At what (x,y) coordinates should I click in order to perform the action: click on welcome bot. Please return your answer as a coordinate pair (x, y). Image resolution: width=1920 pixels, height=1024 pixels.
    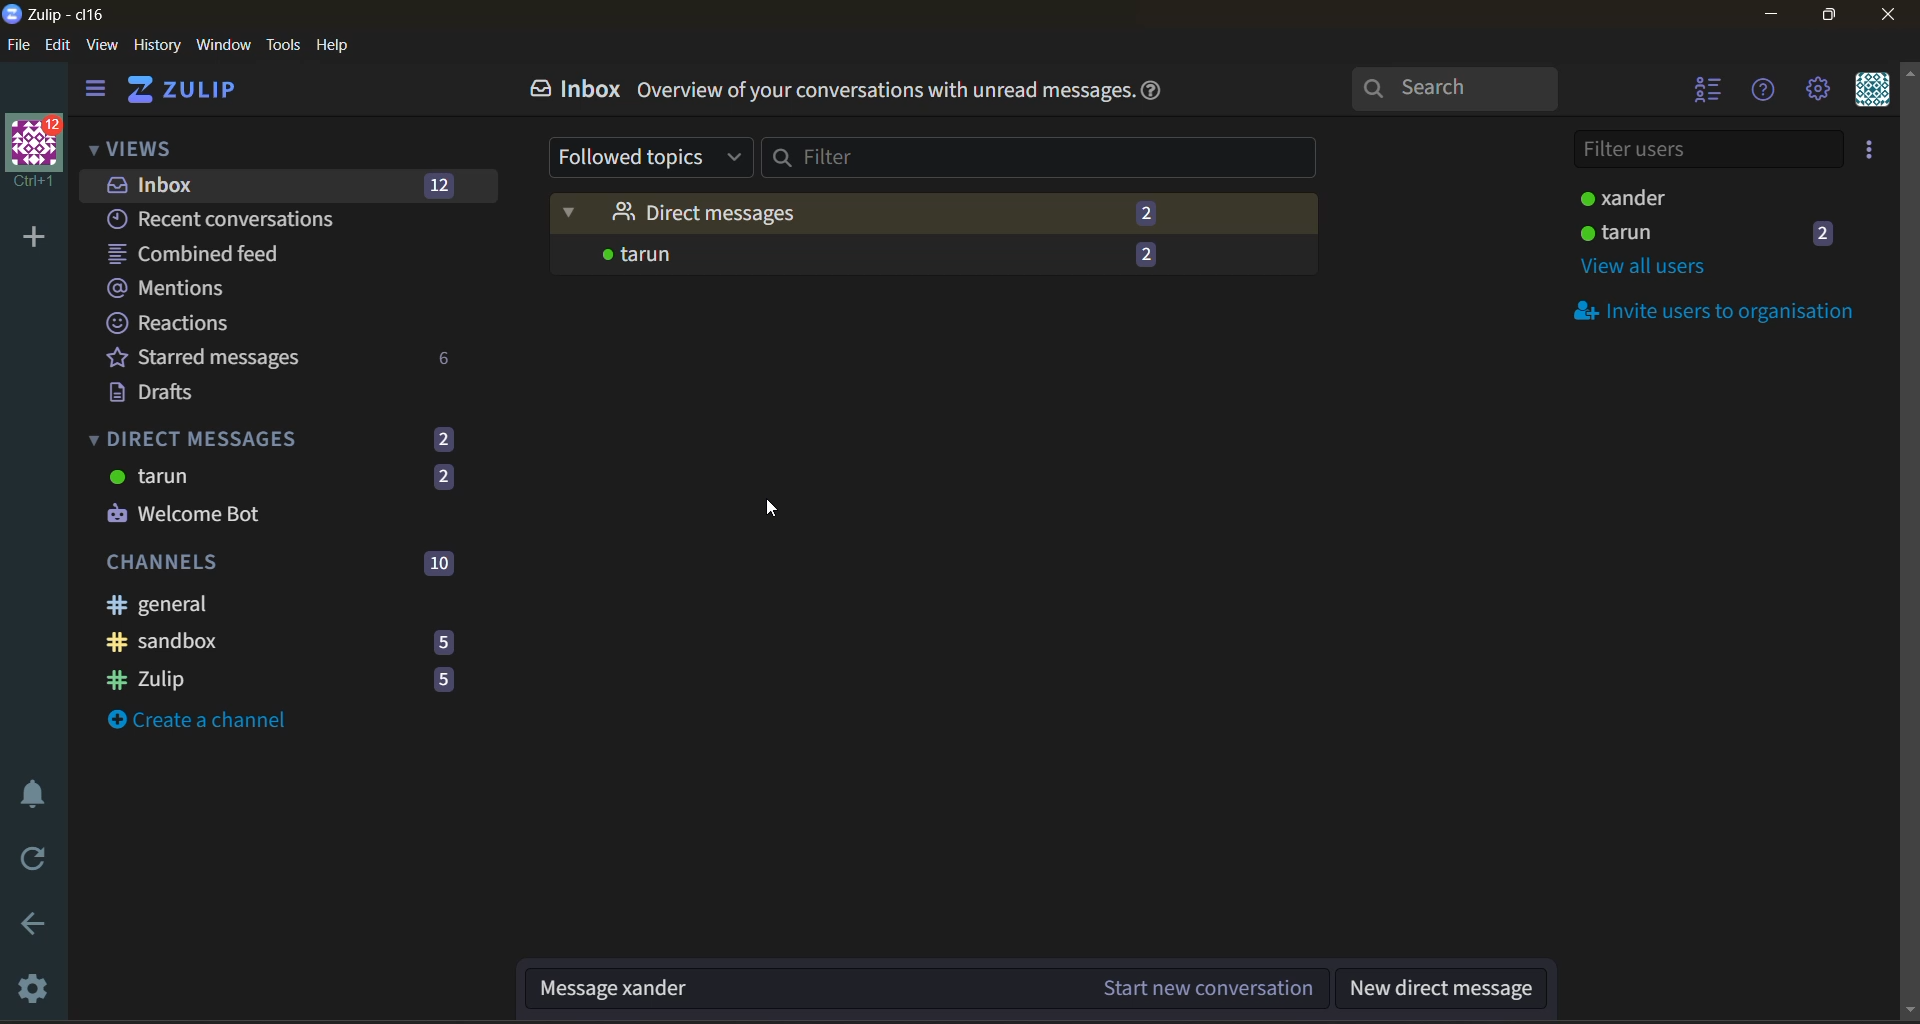
    Looking at the image, I should click on (204, 517).